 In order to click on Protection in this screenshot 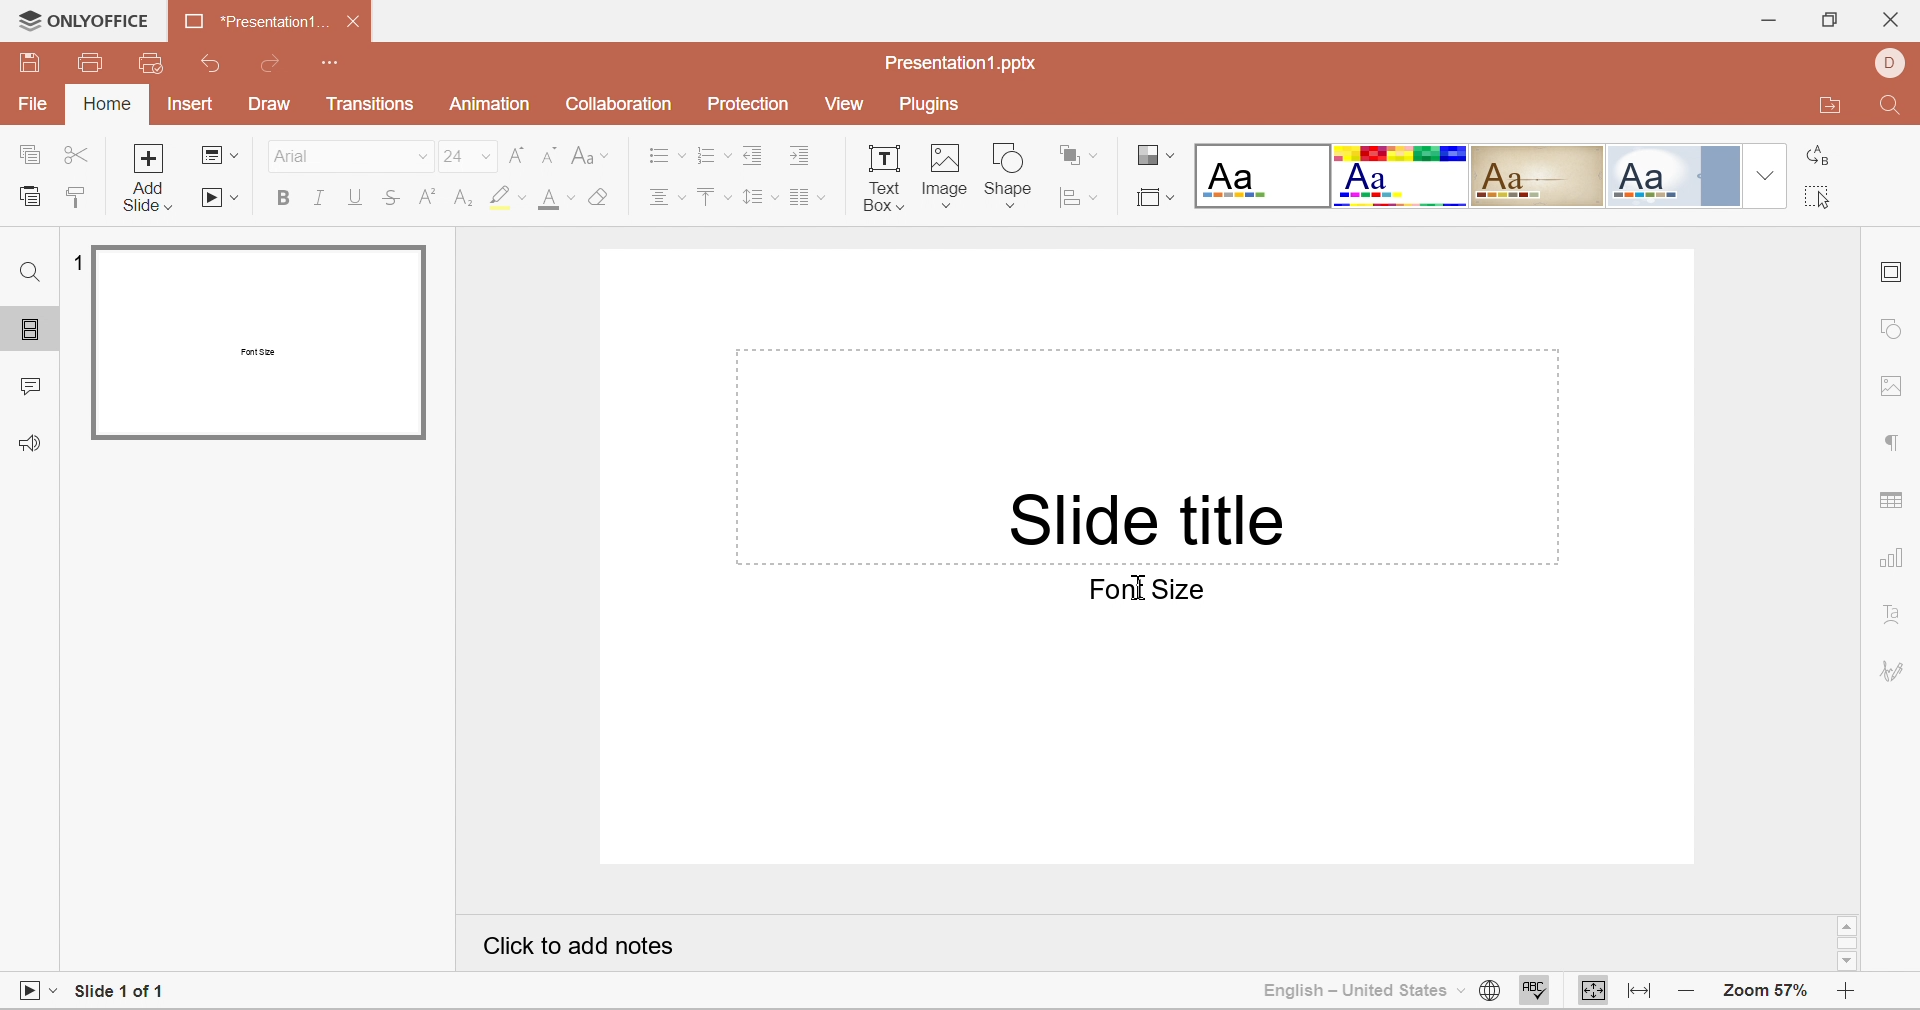, I will do `click(748, 102)`.